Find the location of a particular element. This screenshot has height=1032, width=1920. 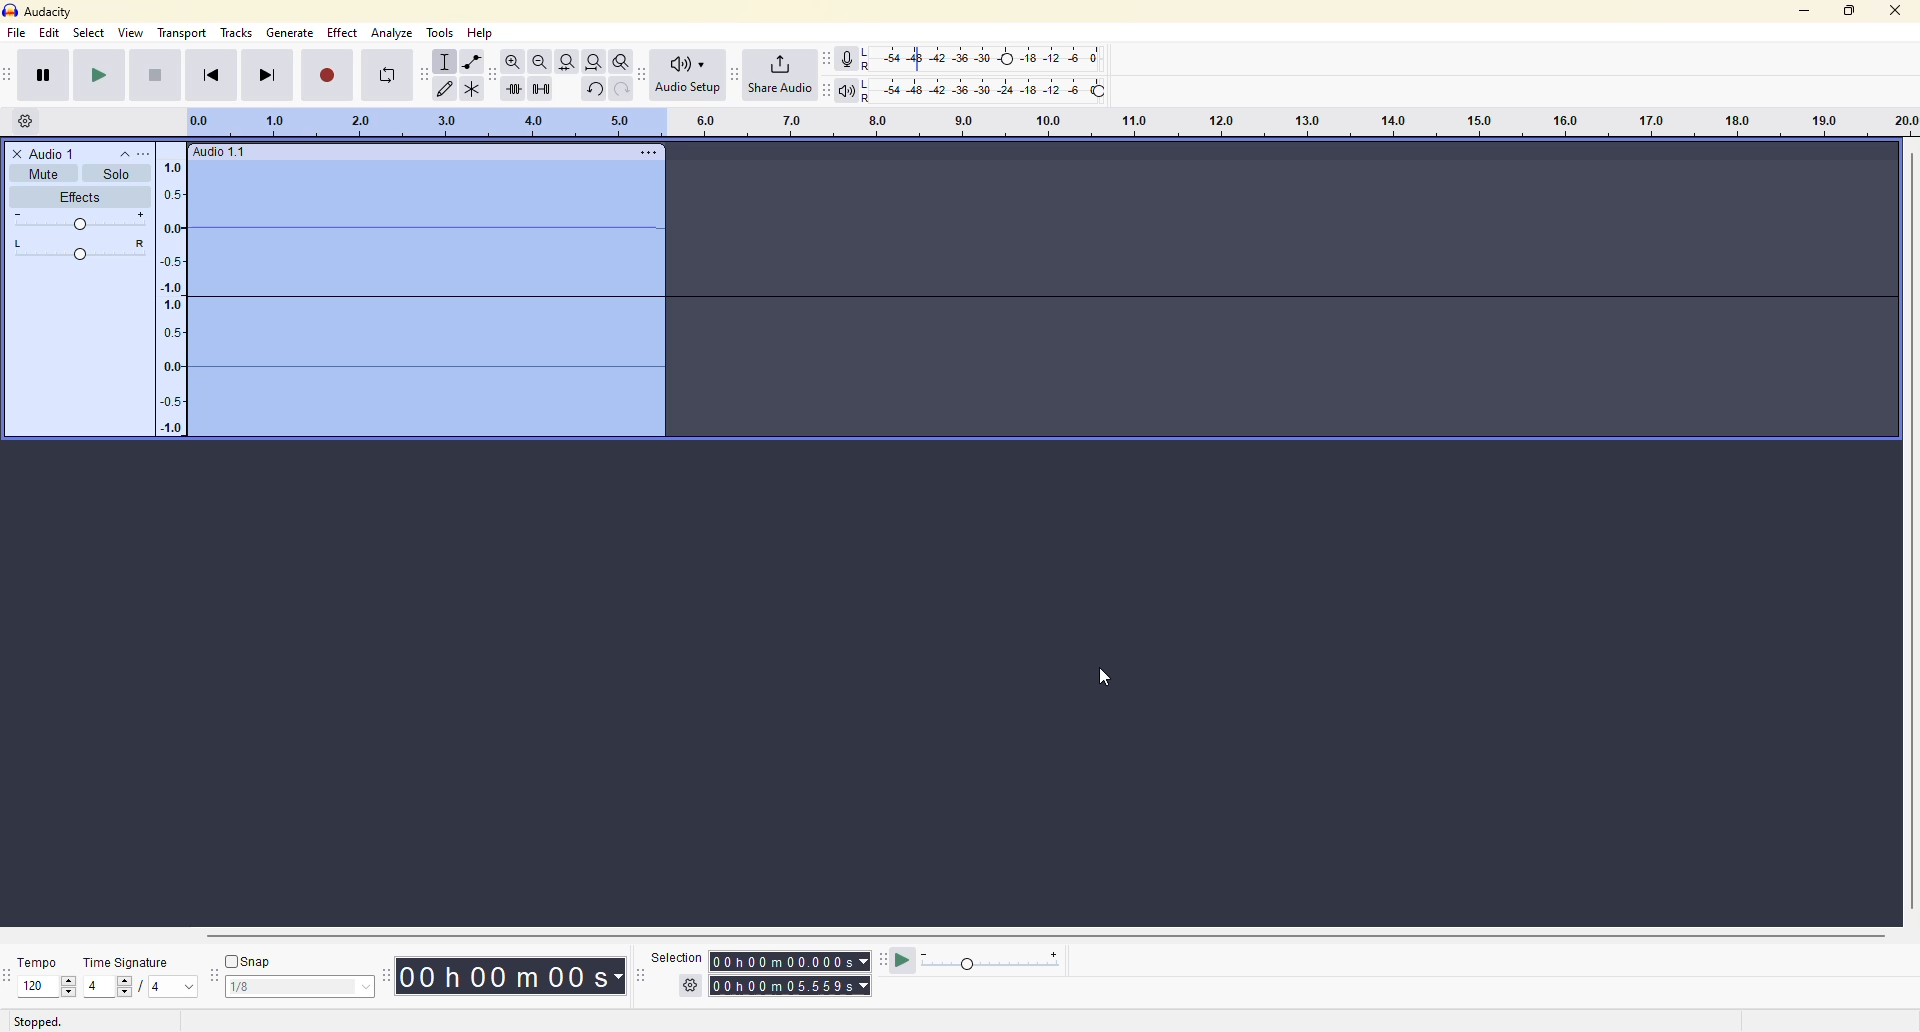

playback level is located at coordinates (982, 88).